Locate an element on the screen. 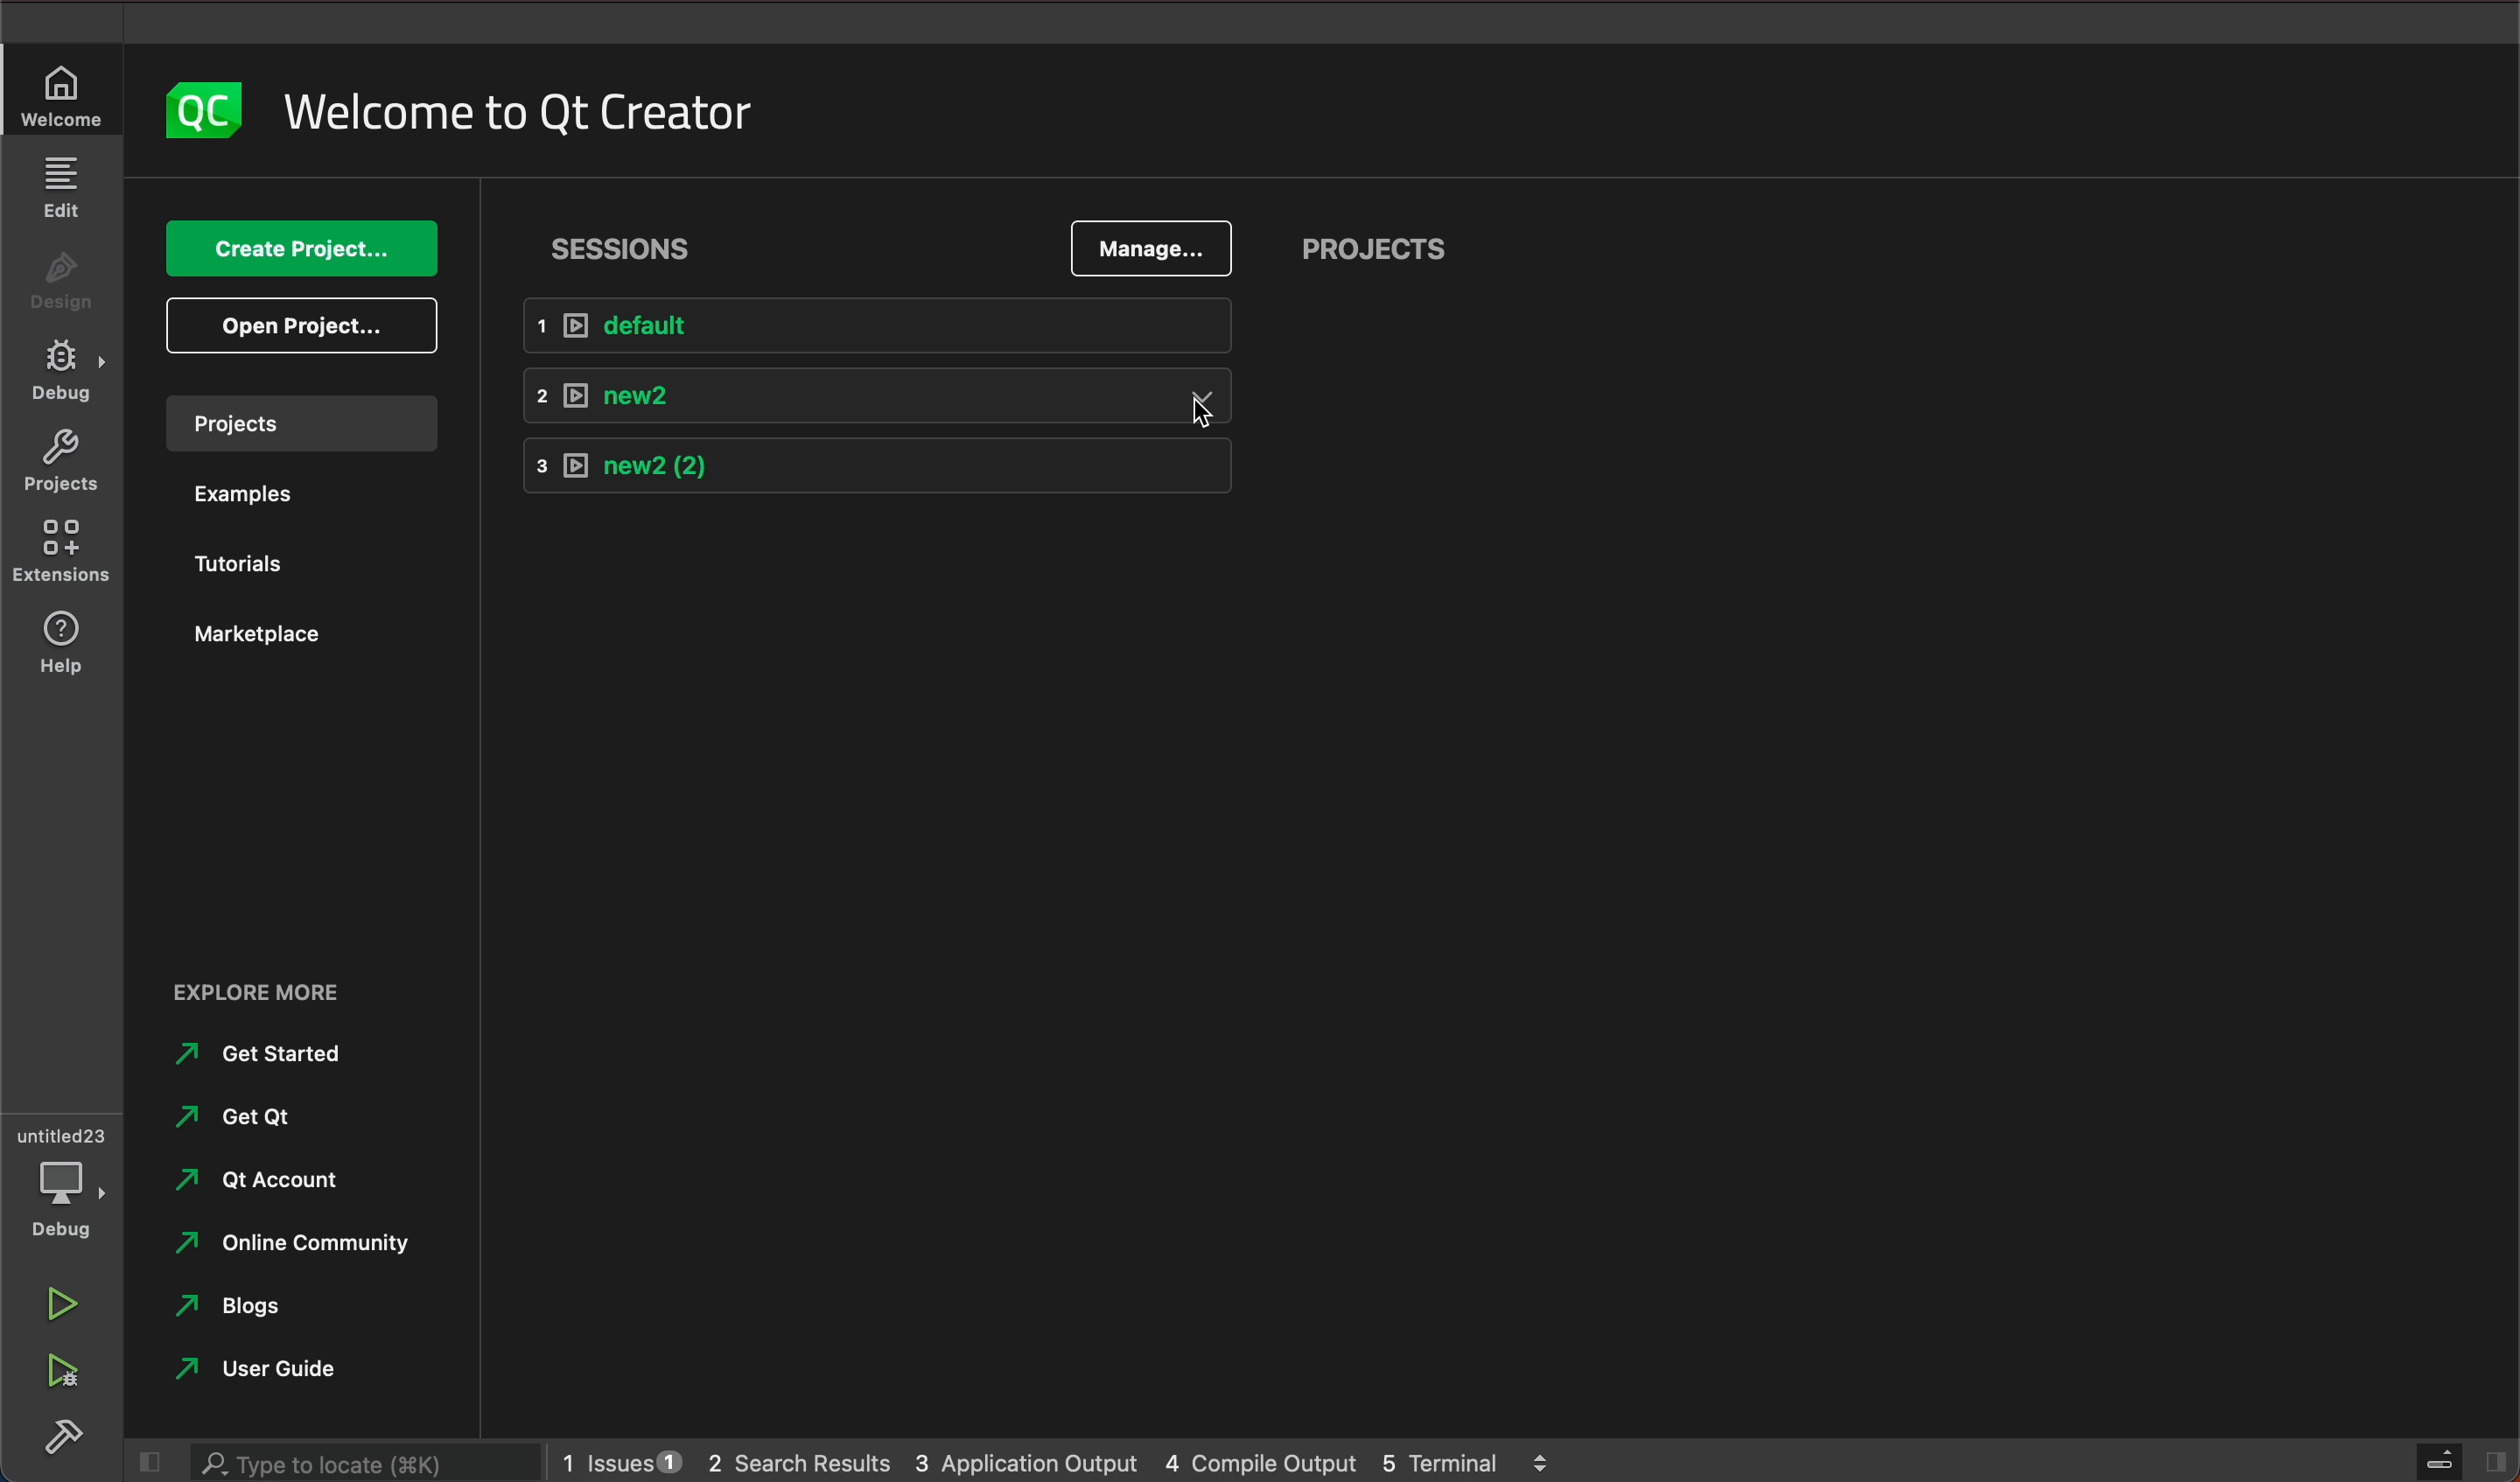  projects is located at coordinates (1377, 253).